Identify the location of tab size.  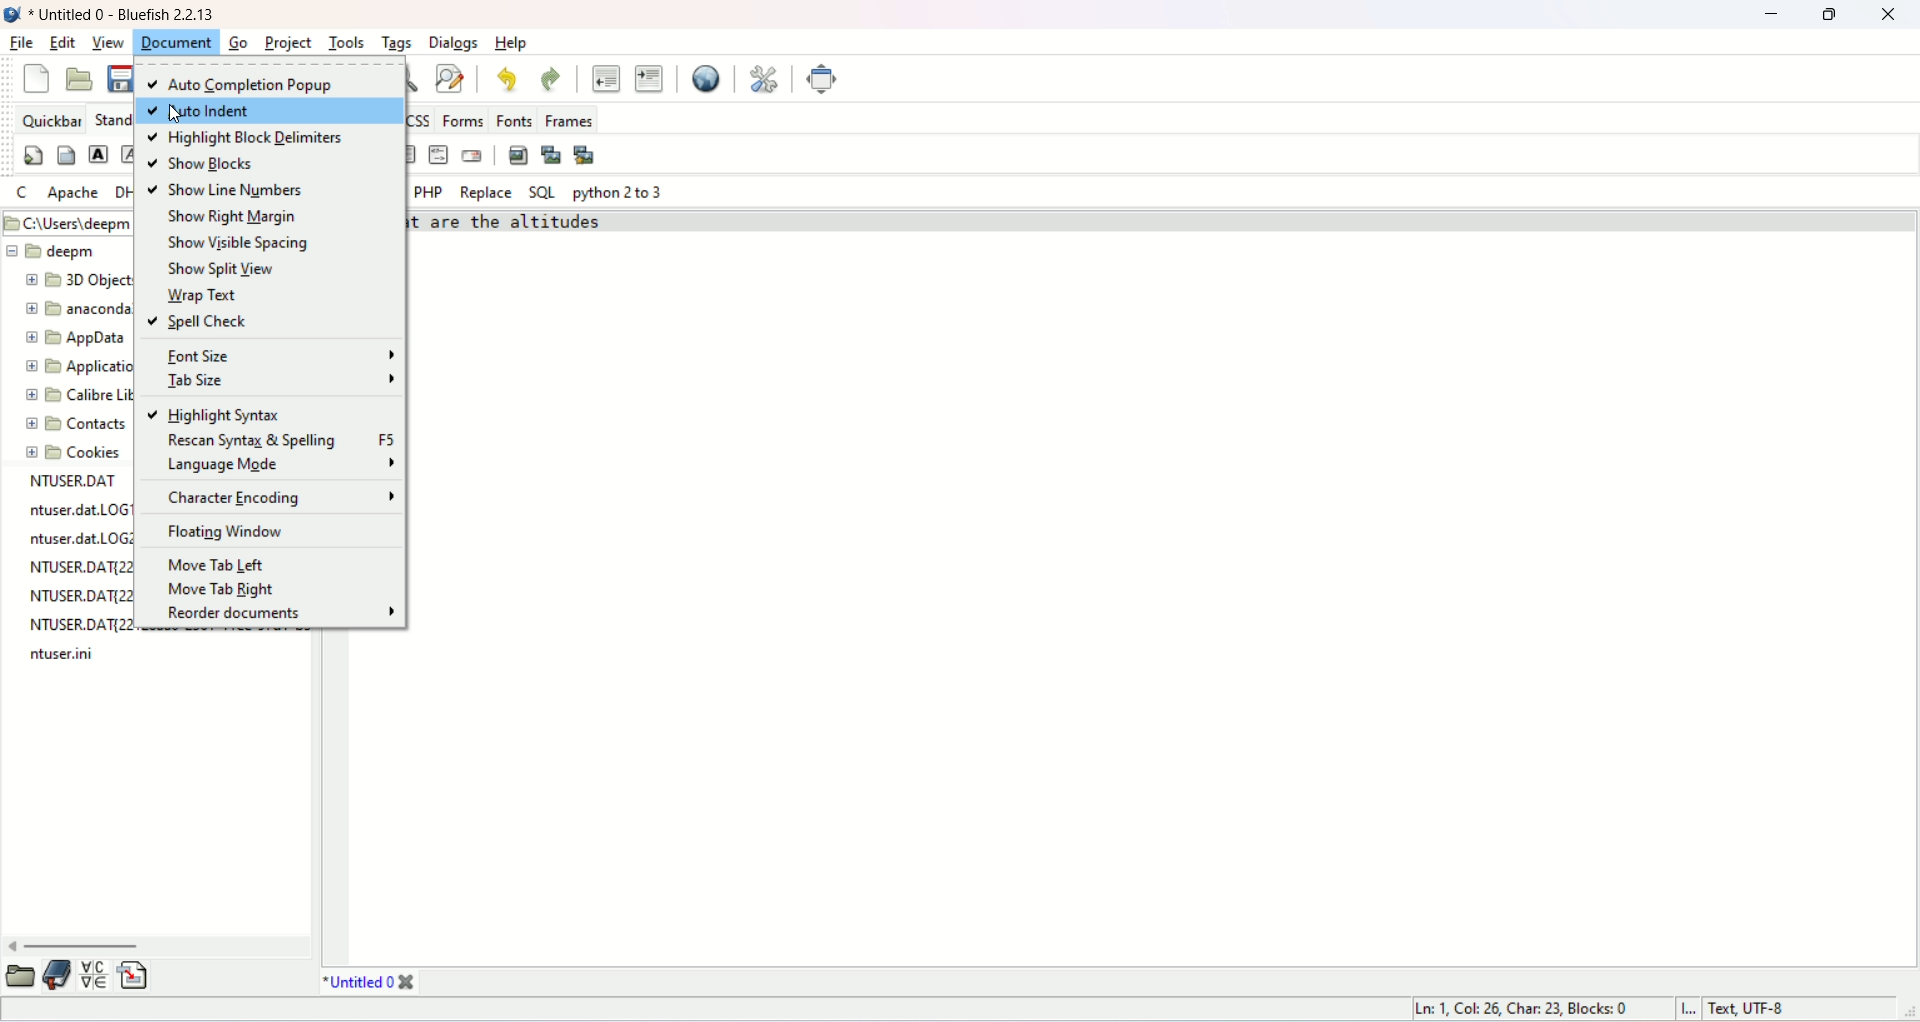
(279, 380).